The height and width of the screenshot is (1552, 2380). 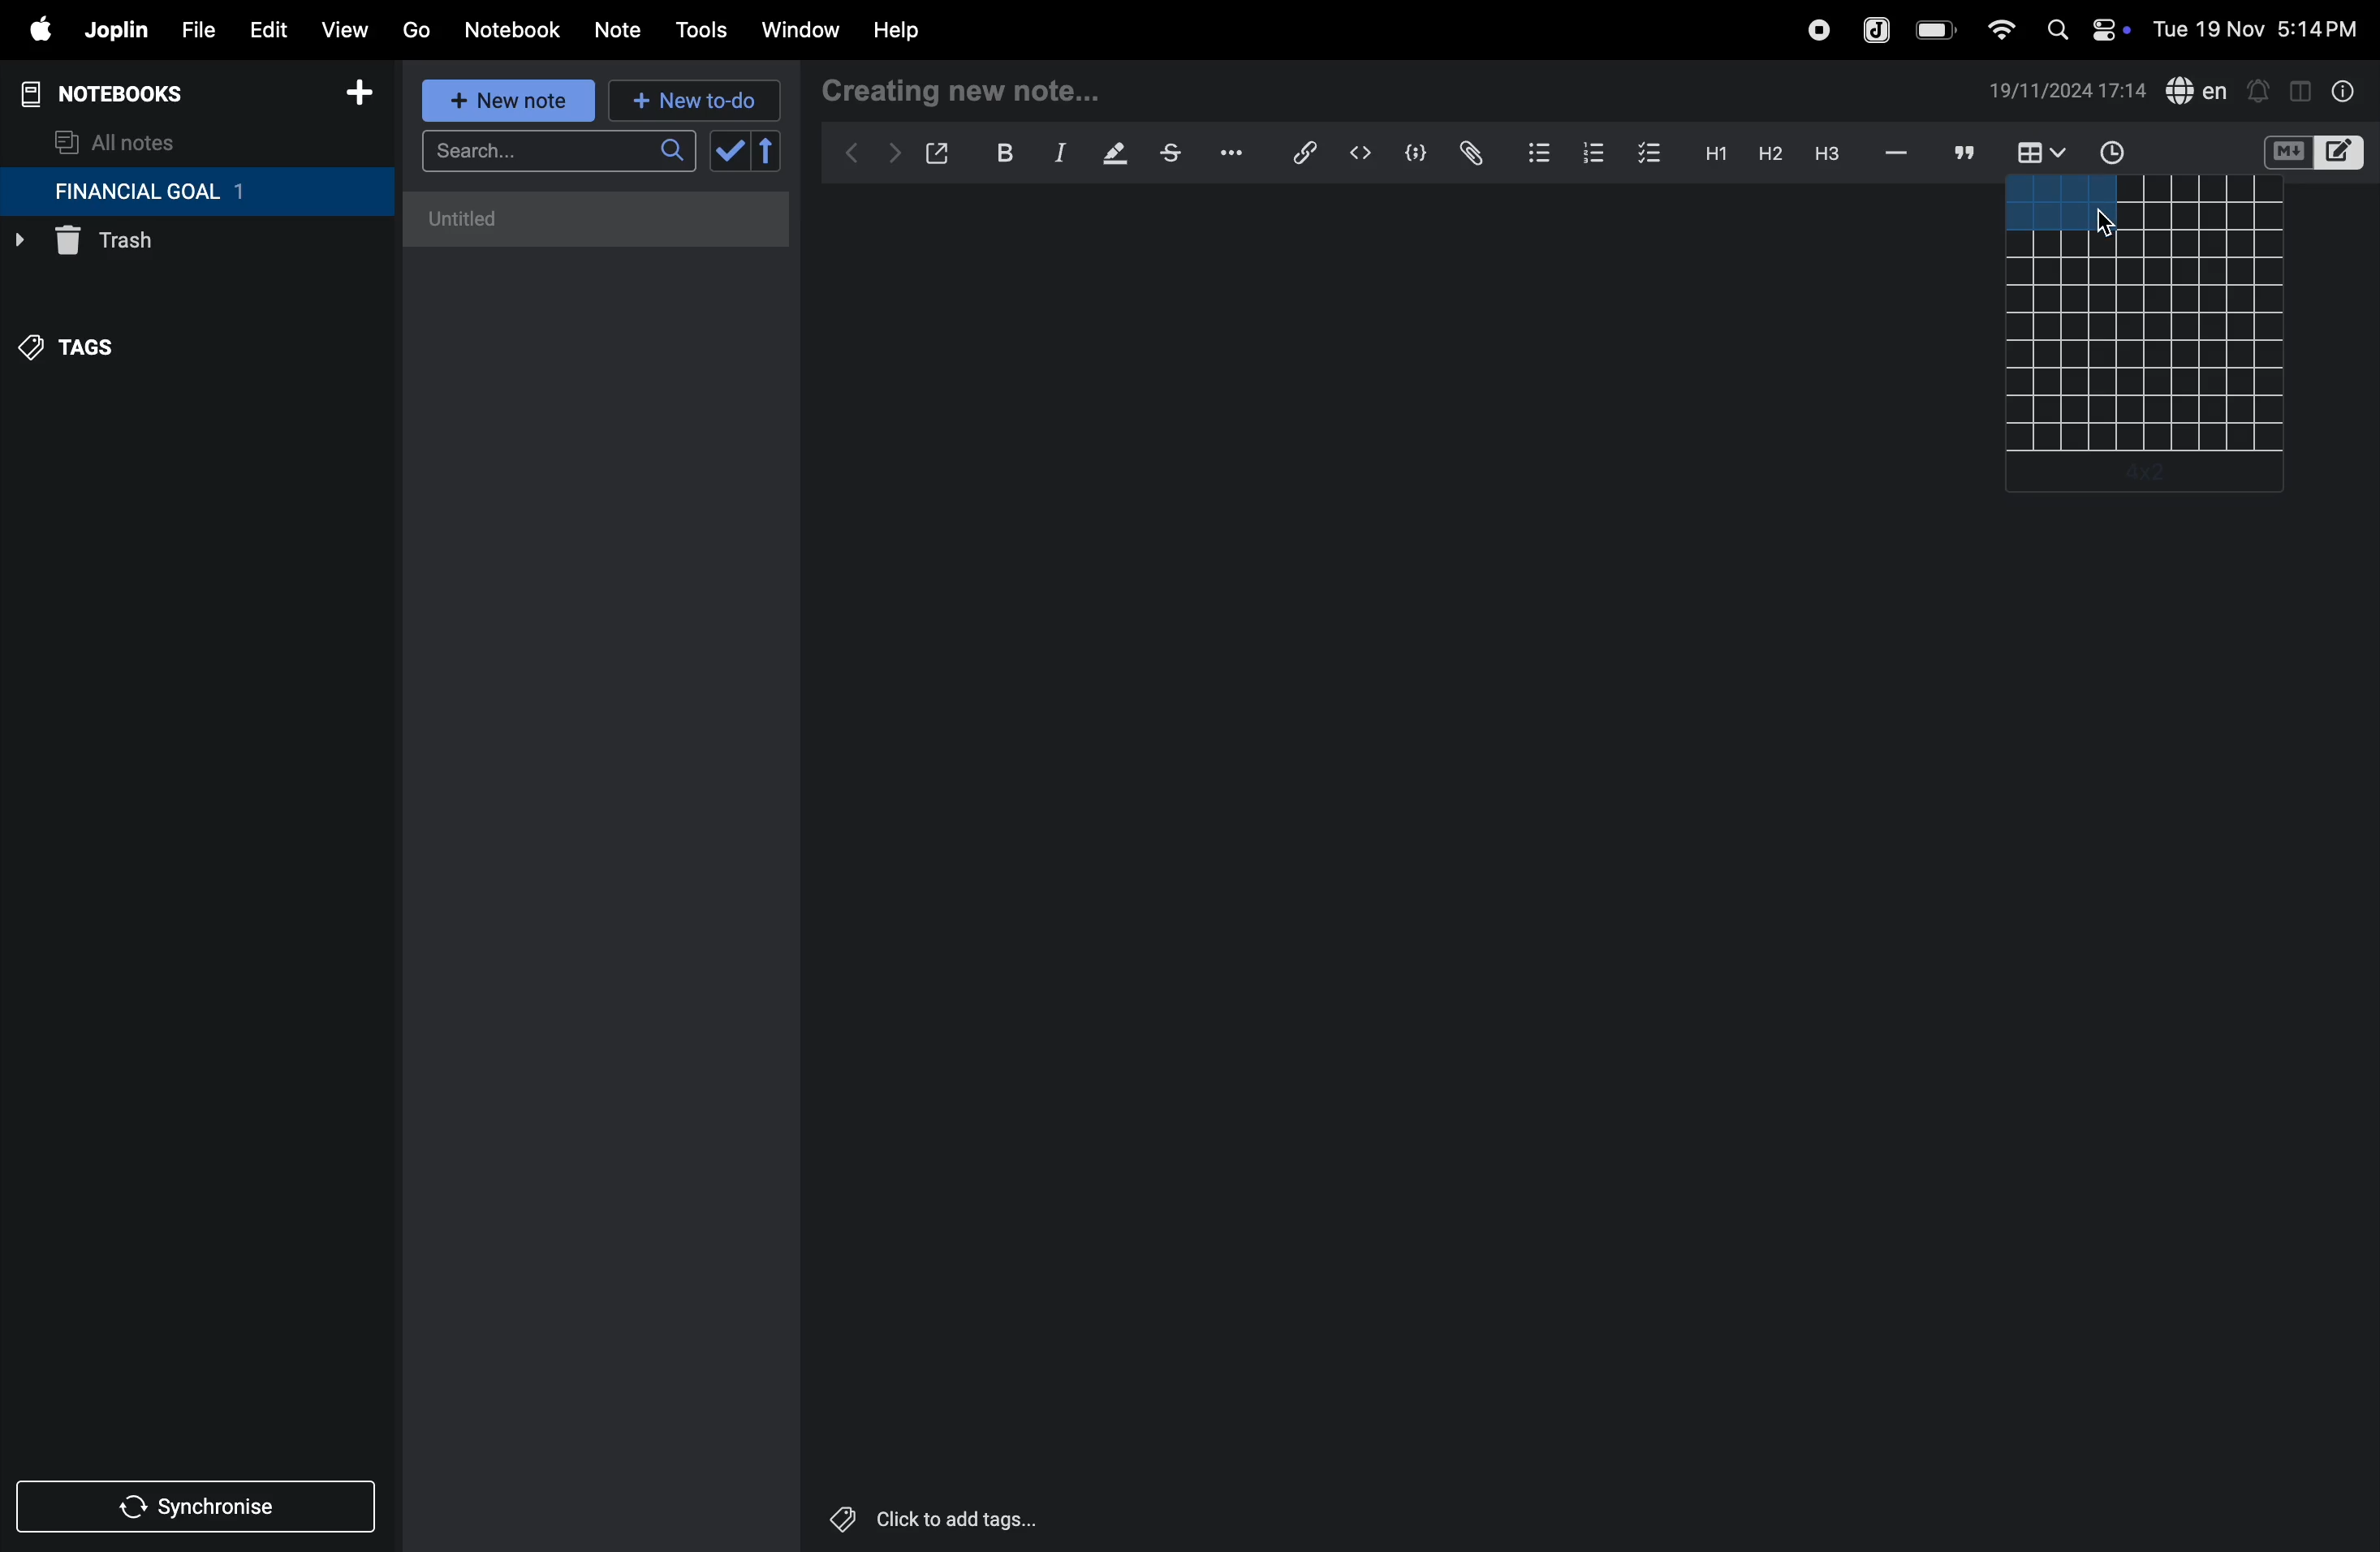 I want to click on add, so click(x=2140, y=480).